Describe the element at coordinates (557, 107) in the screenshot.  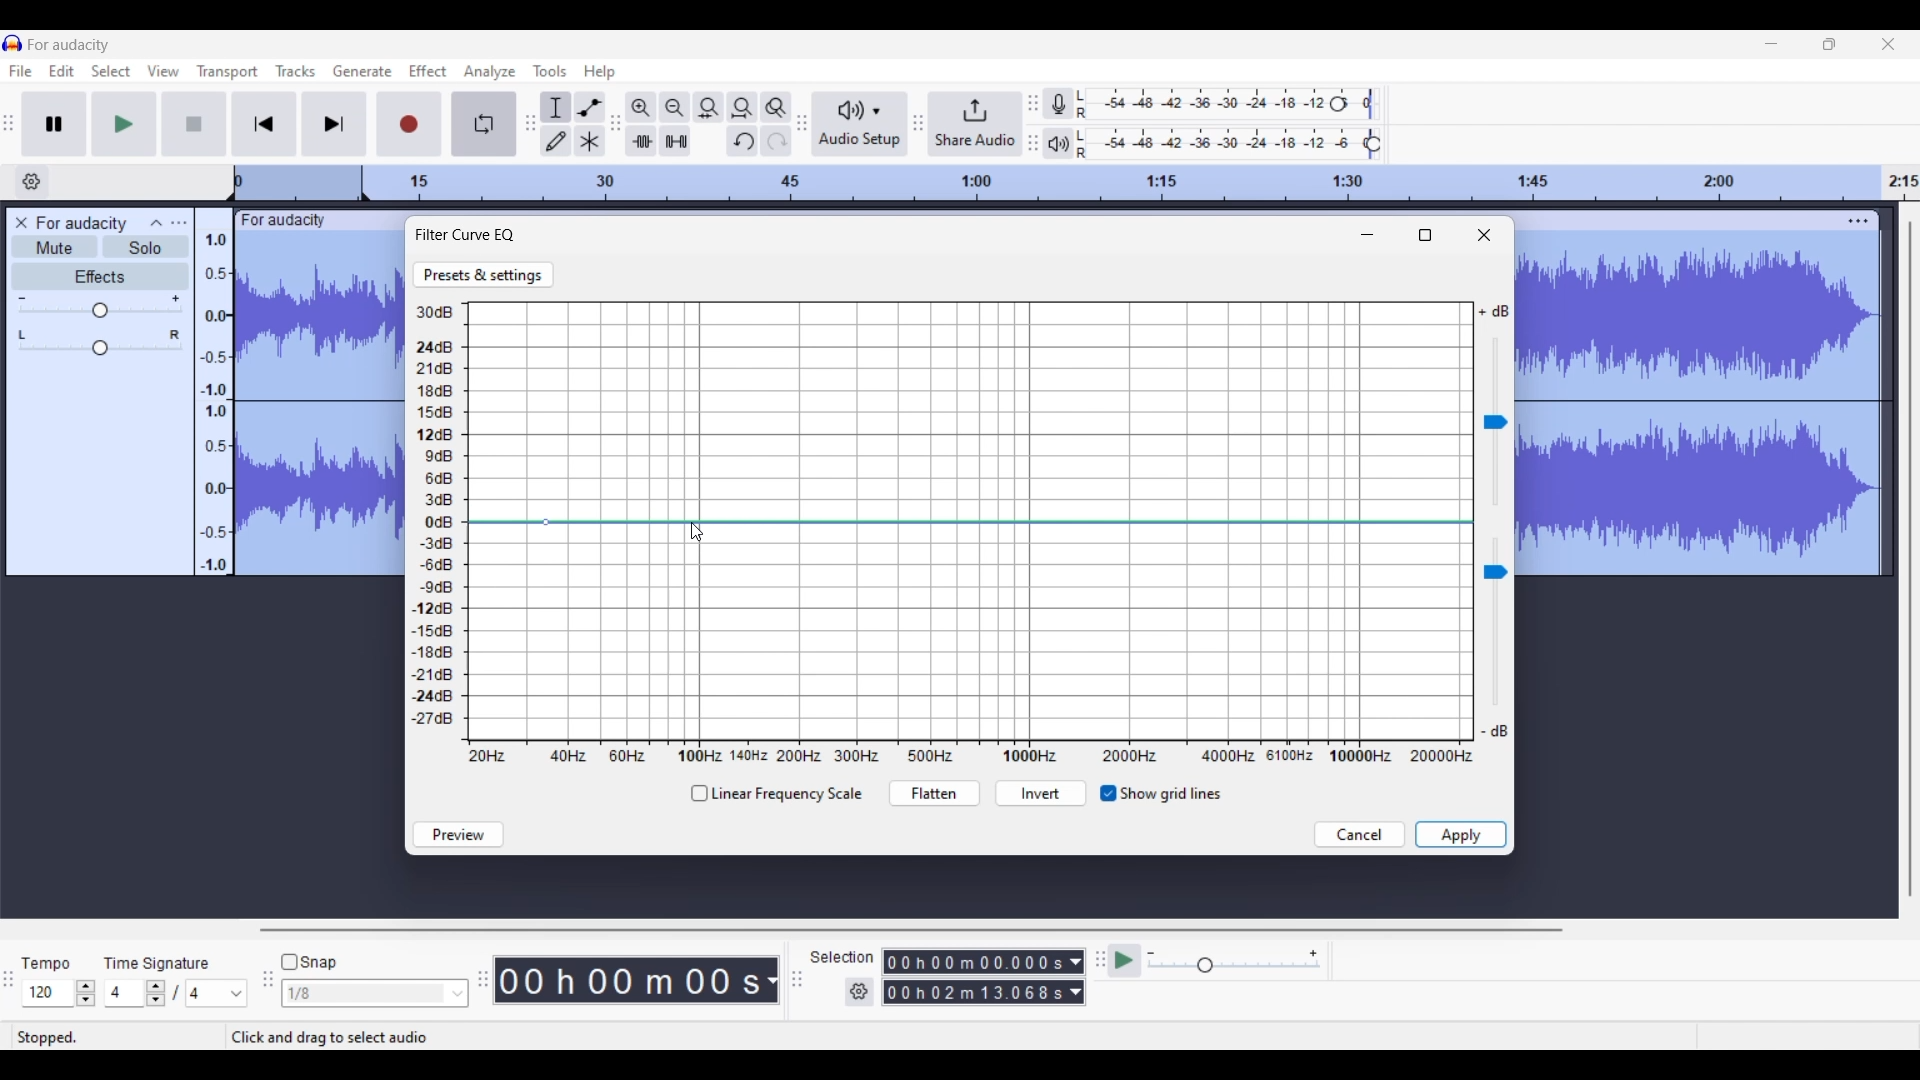
I see `Selection tool` at that location.